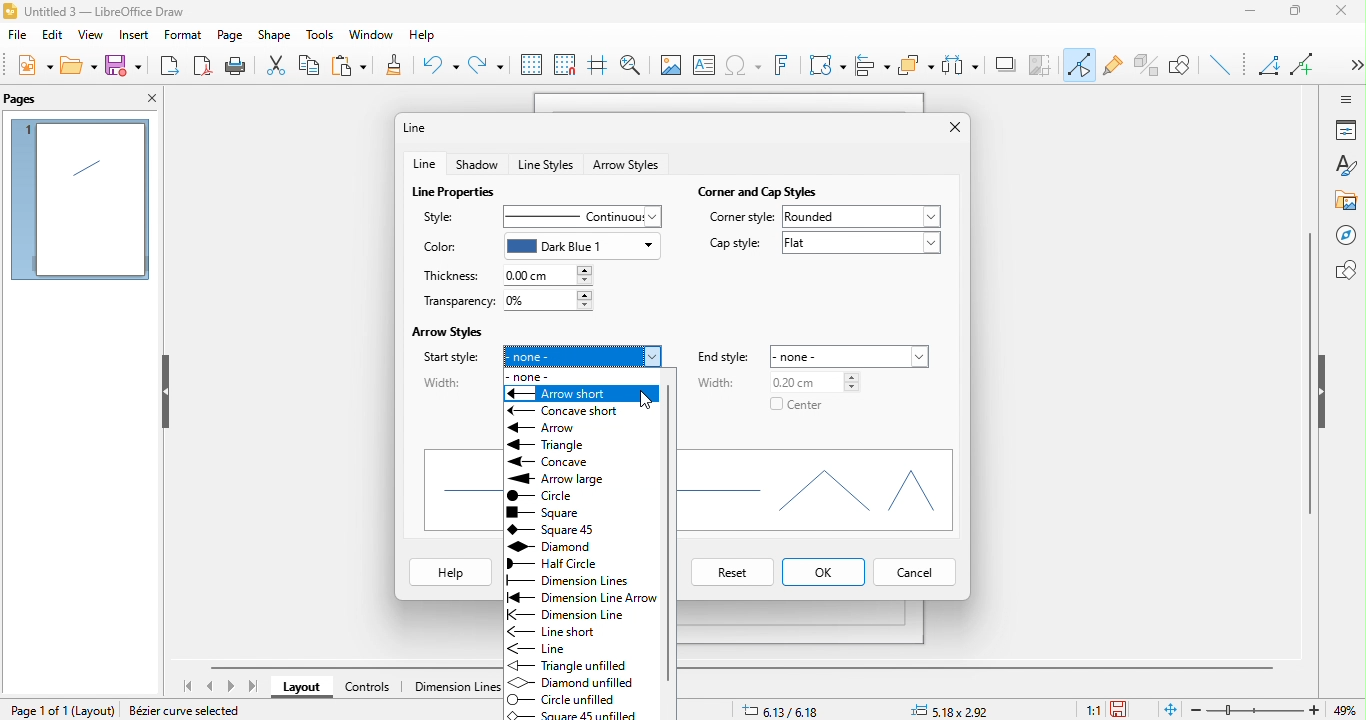 The height and width of the screenshot is (720, 1366). I want to click on corner and cap styles, so click(761, 188).